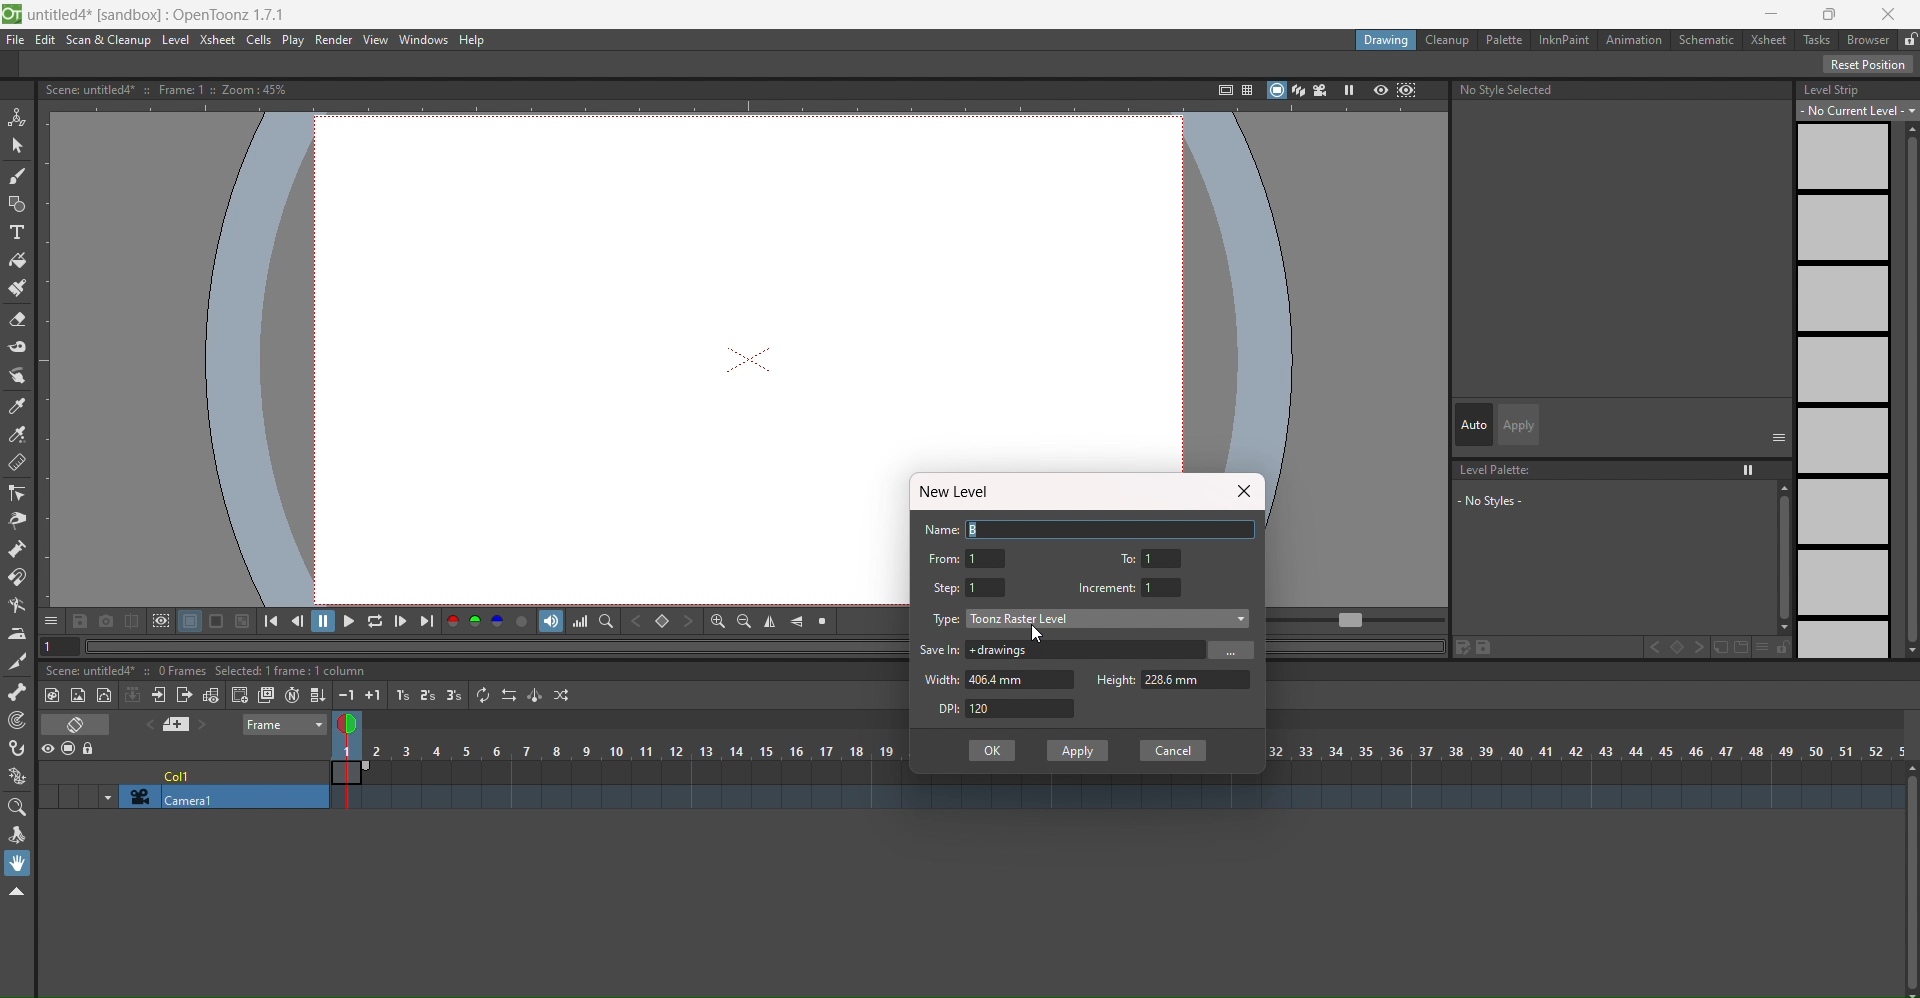 This screenshot has height=998, width=1920. Describe the element at coordinates (1380, 92) in the screenshot. I see `preview` at that location.